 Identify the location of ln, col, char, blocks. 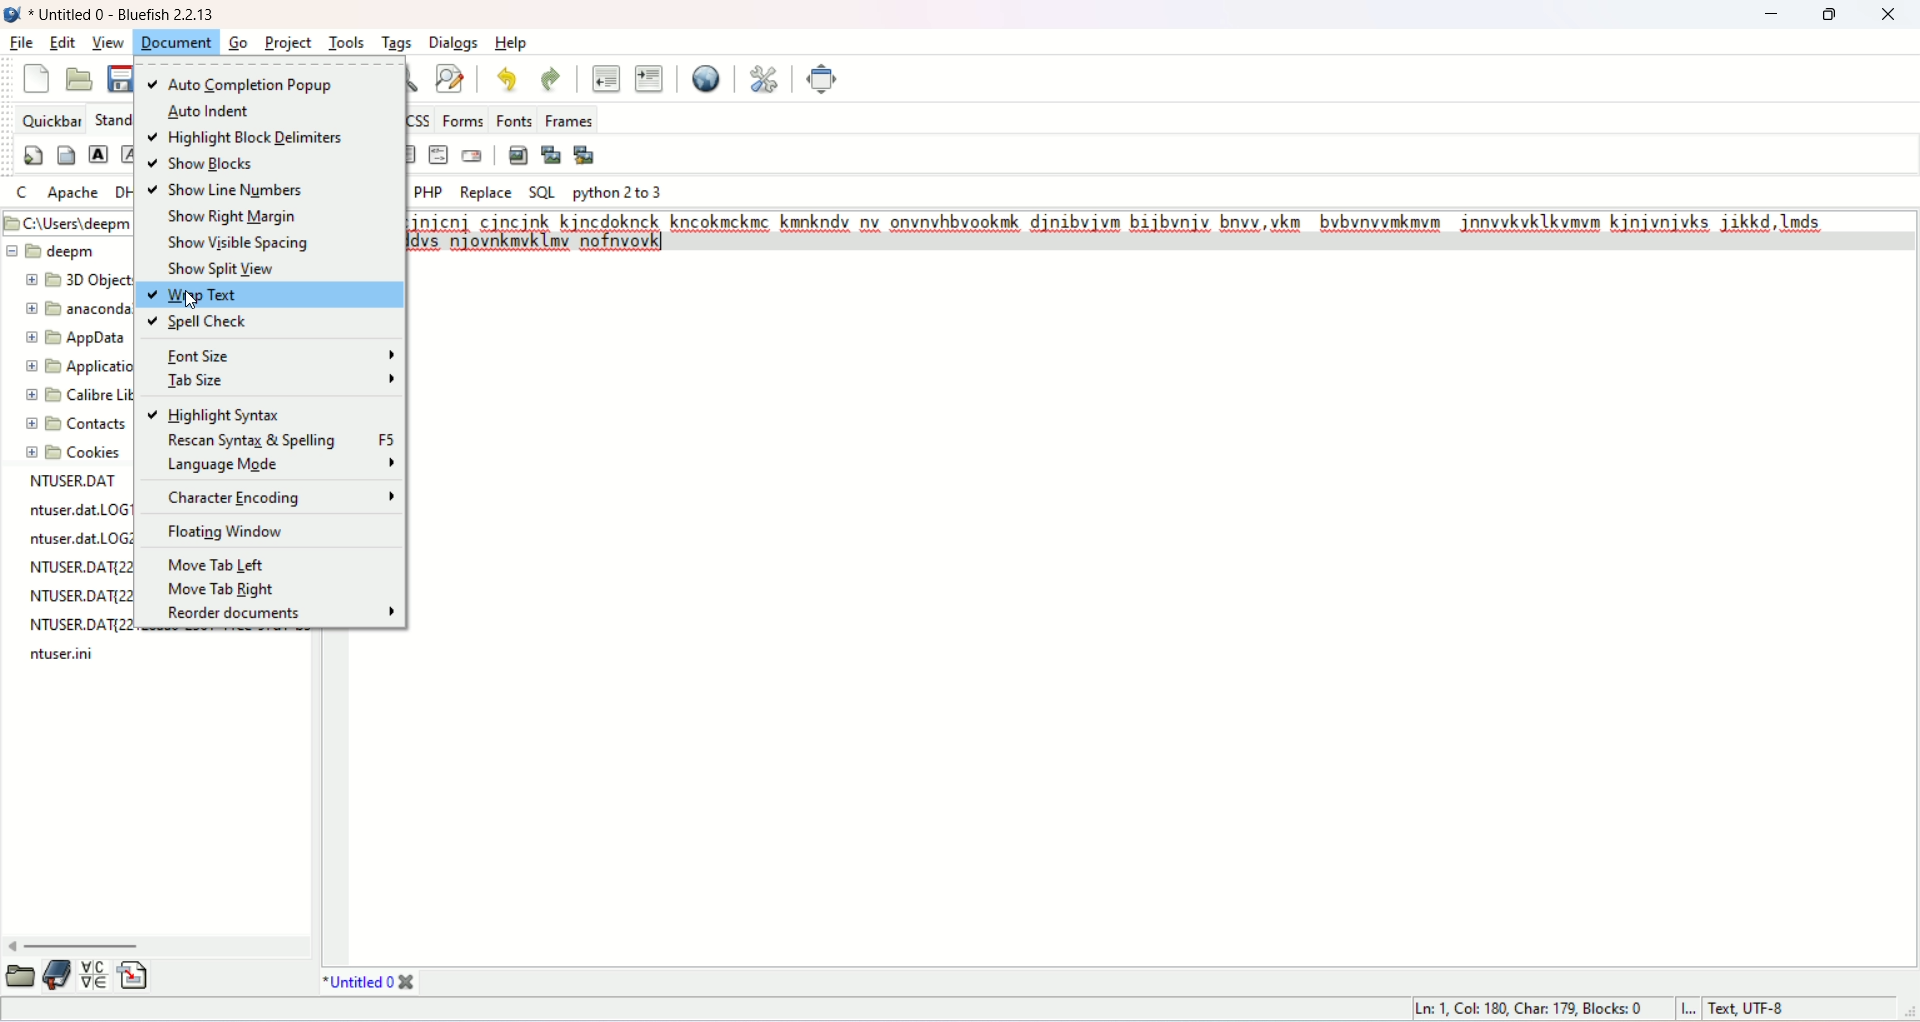
(1525, 1008).